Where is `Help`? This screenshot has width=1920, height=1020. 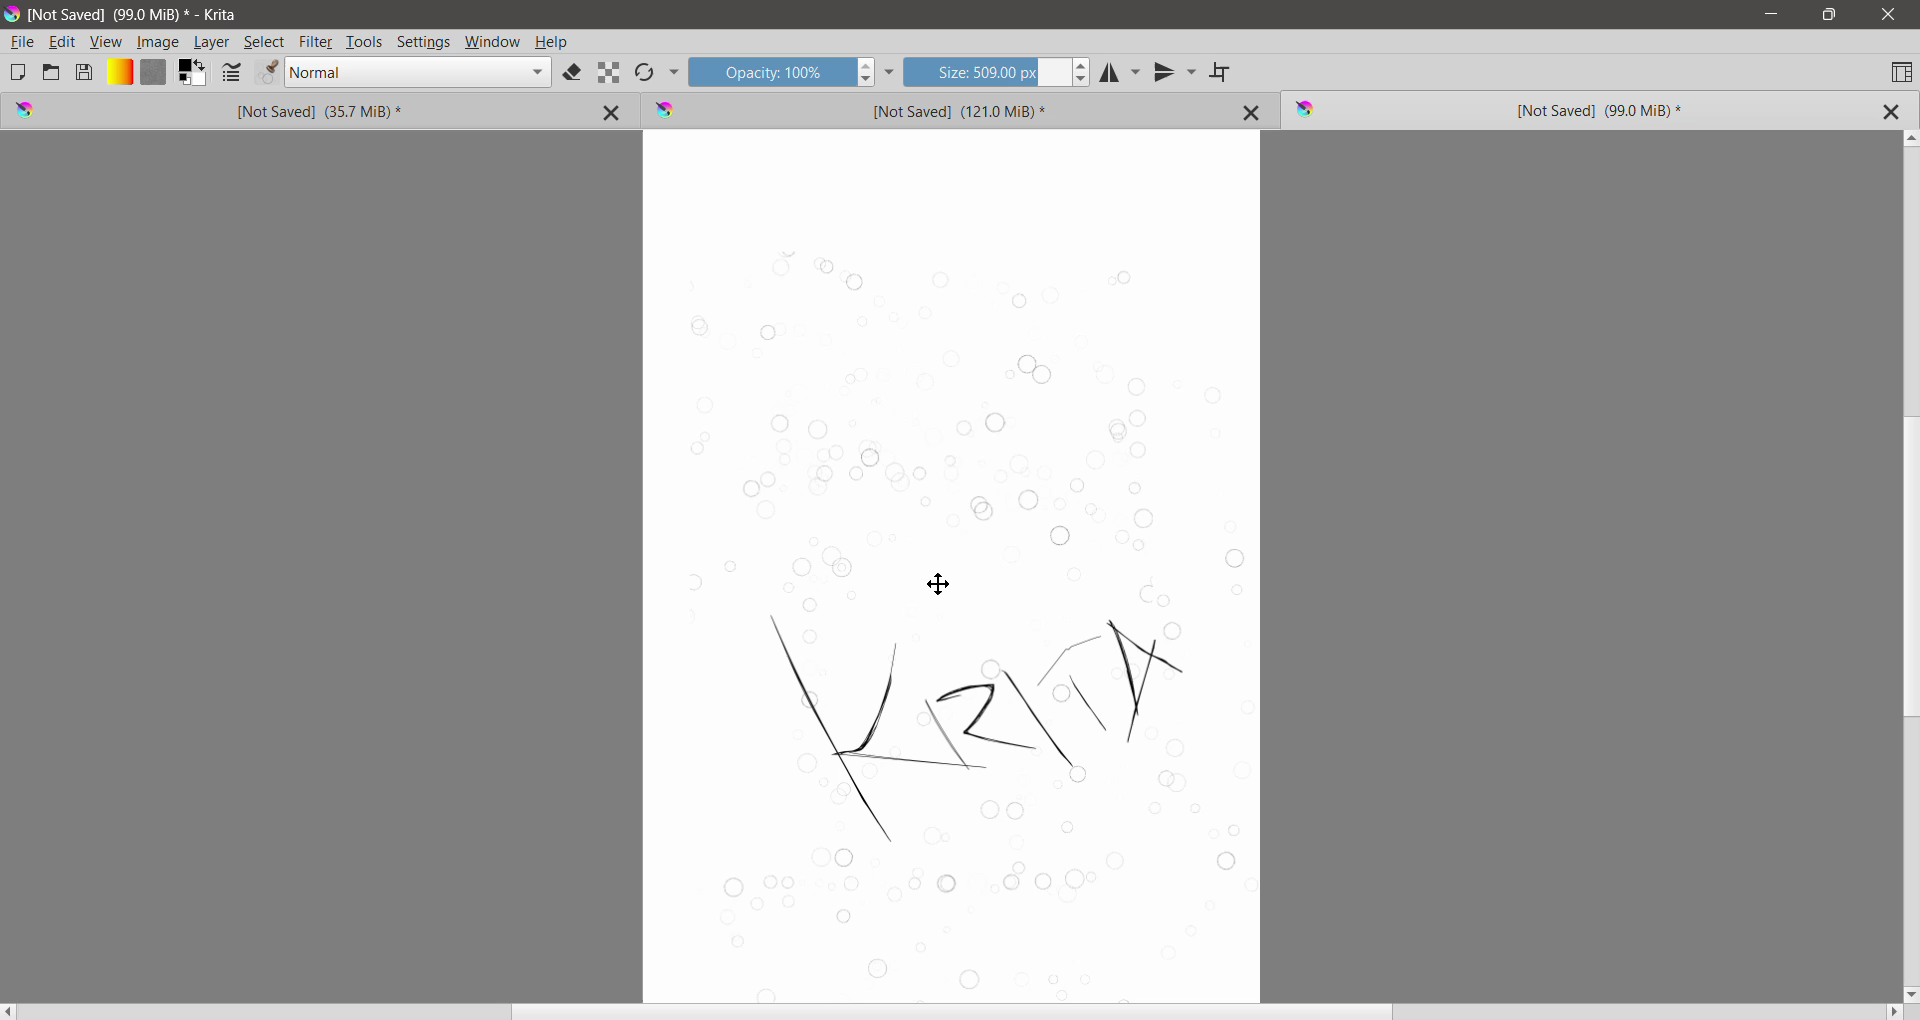
Help is located at coordinates (551, 43).